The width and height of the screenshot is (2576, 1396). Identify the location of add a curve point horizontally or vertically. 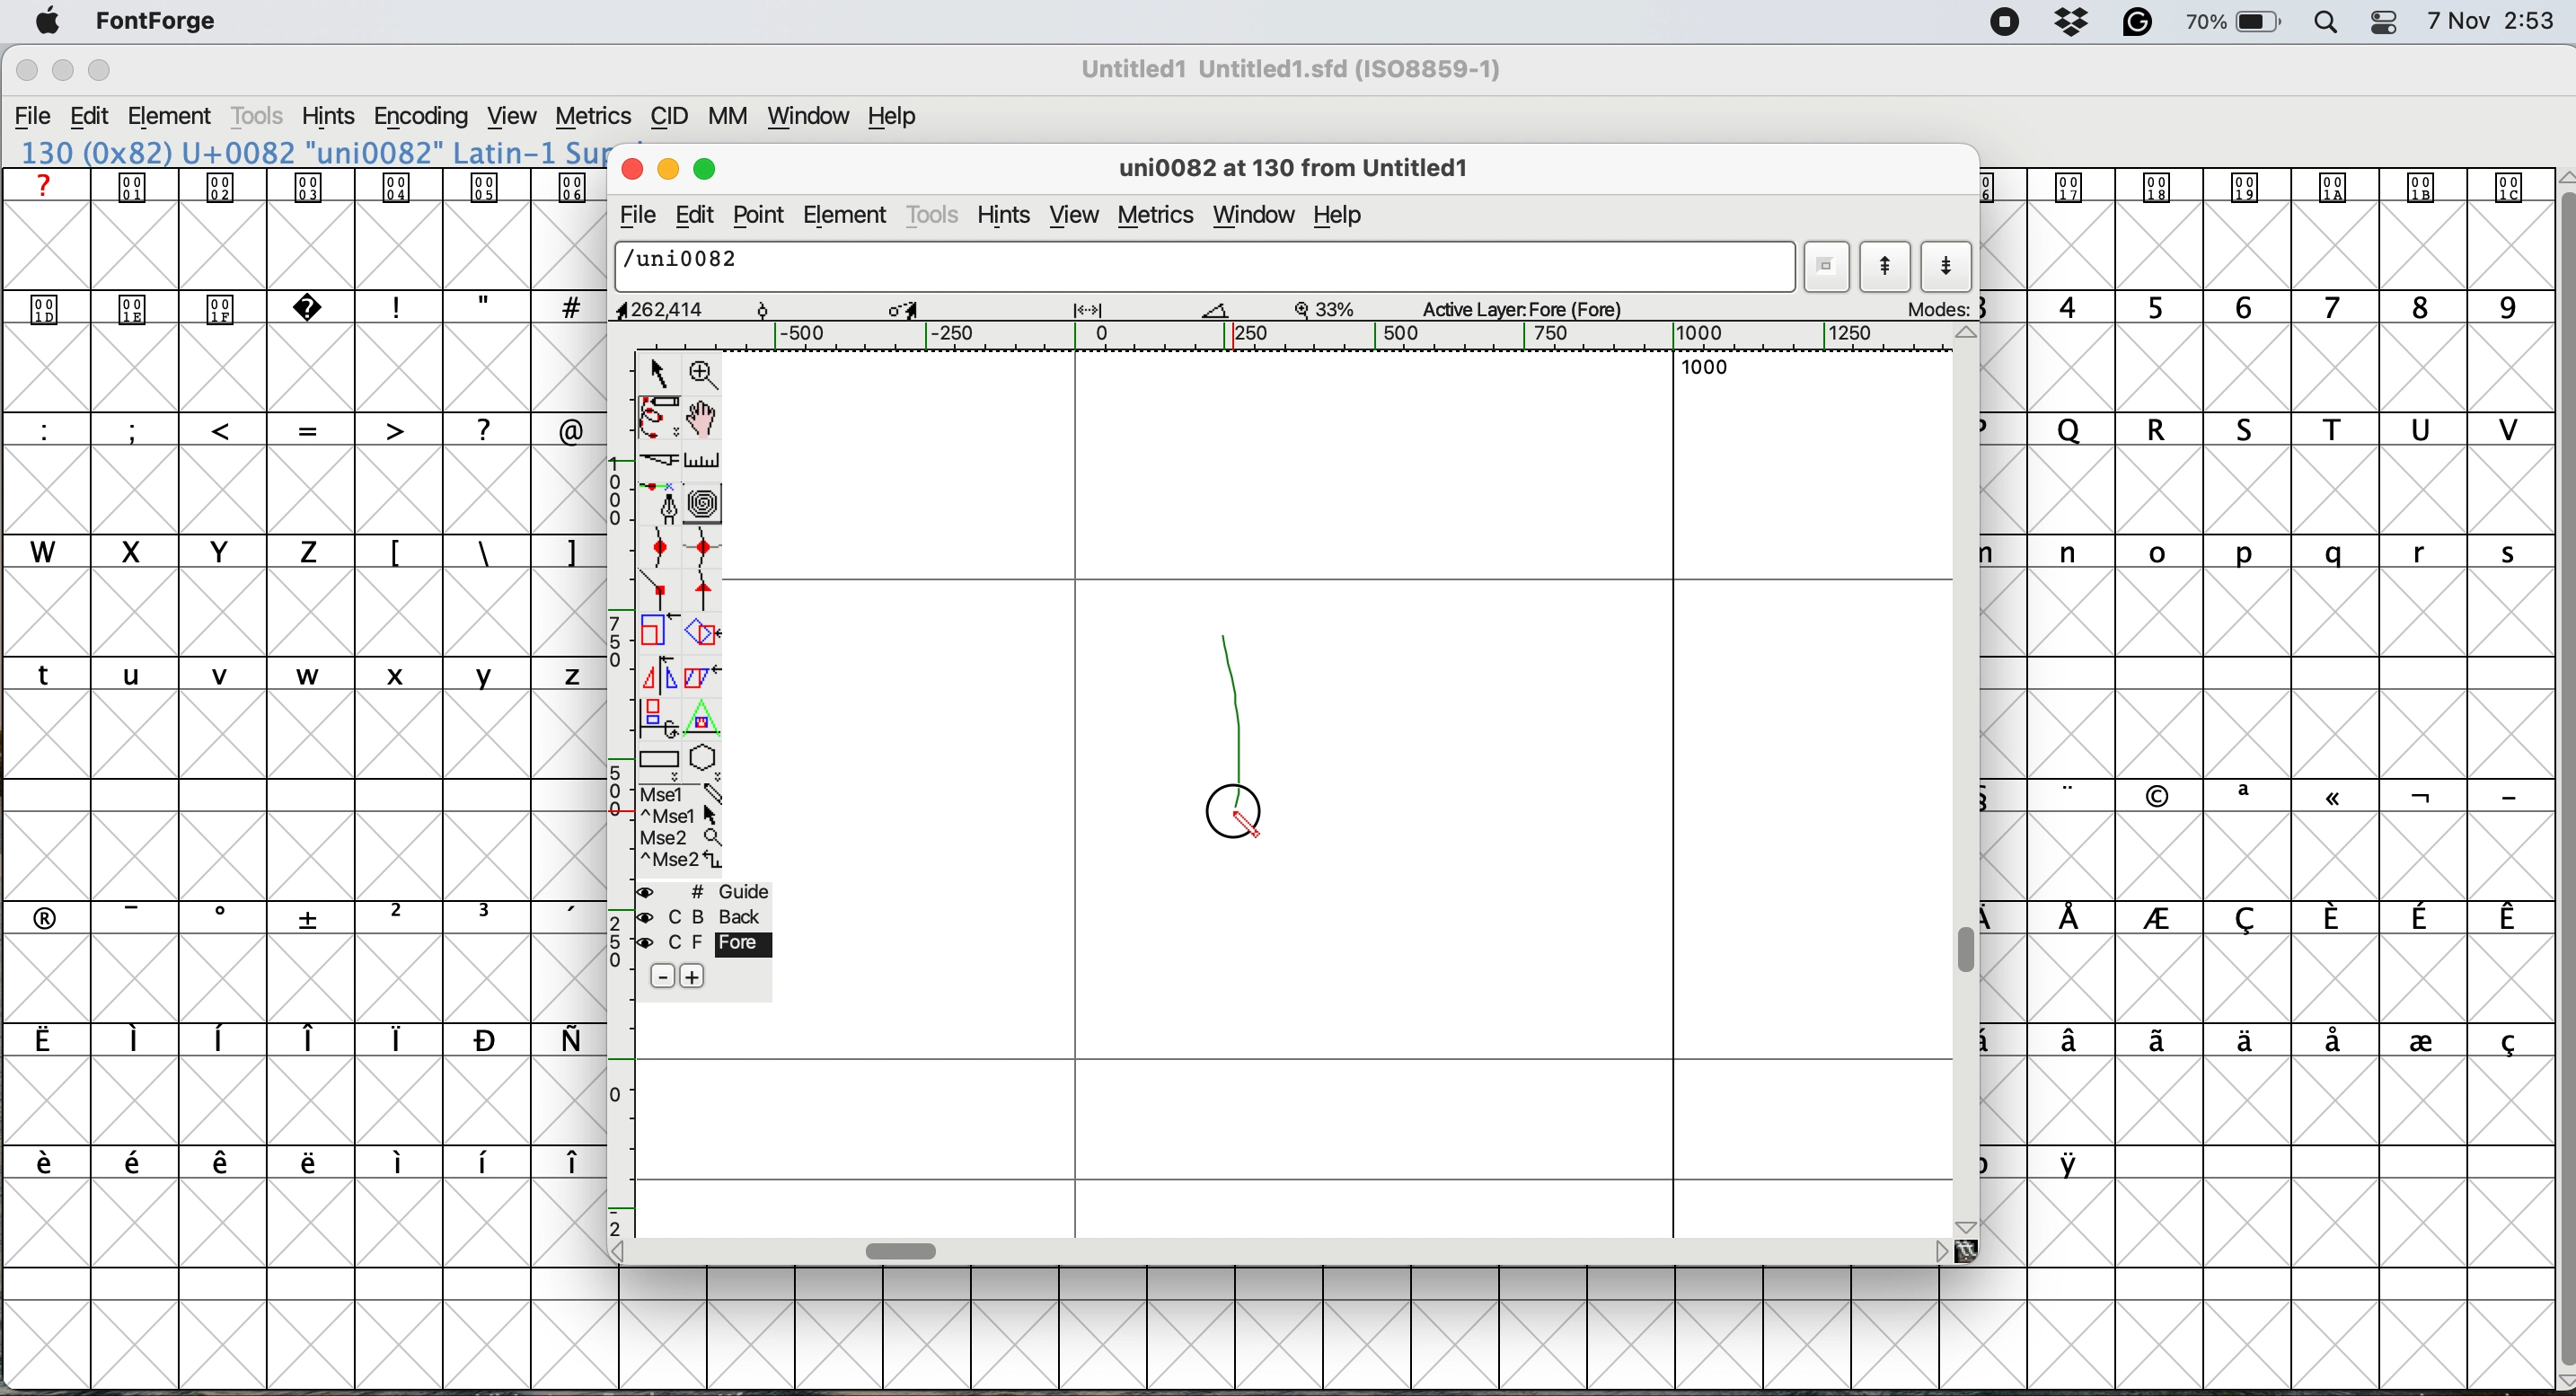
(709, 552).